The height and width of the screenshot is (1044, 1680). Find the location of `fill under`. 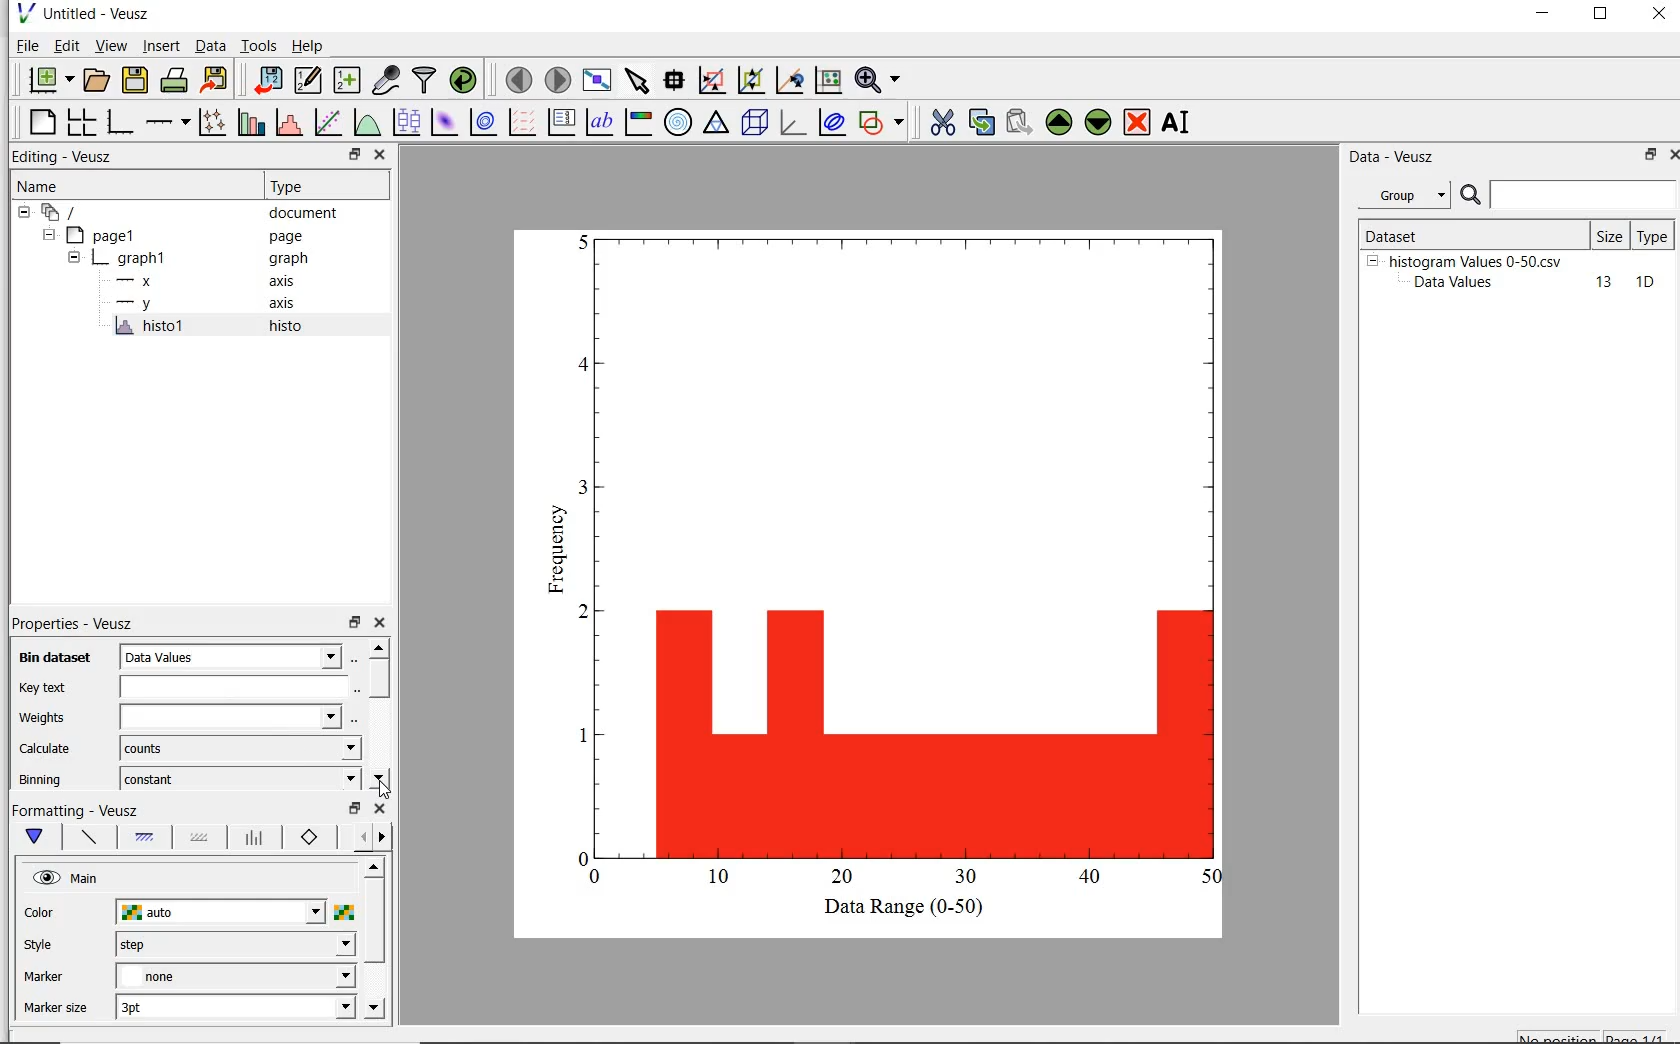

fill under is located at coordinates (145, 837).